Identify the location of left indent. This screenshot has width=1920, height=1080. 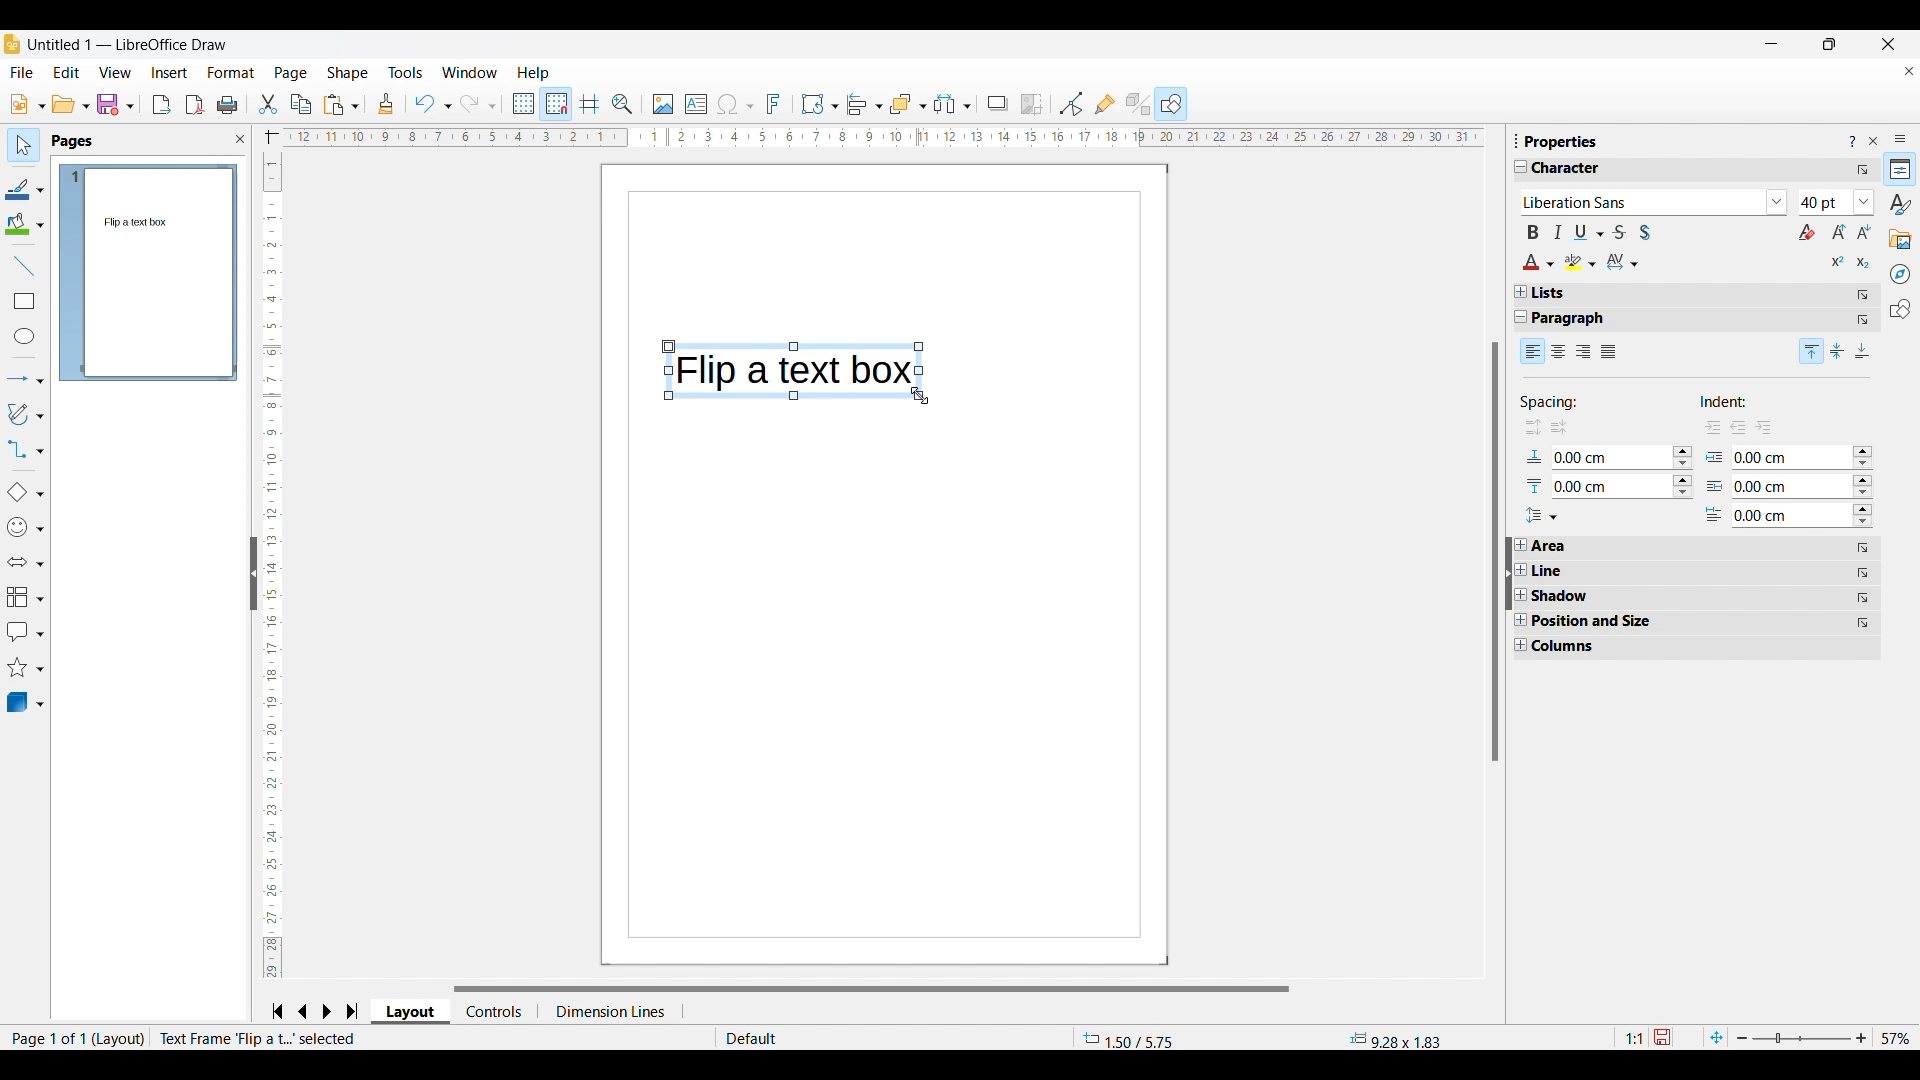
(1739, 425).